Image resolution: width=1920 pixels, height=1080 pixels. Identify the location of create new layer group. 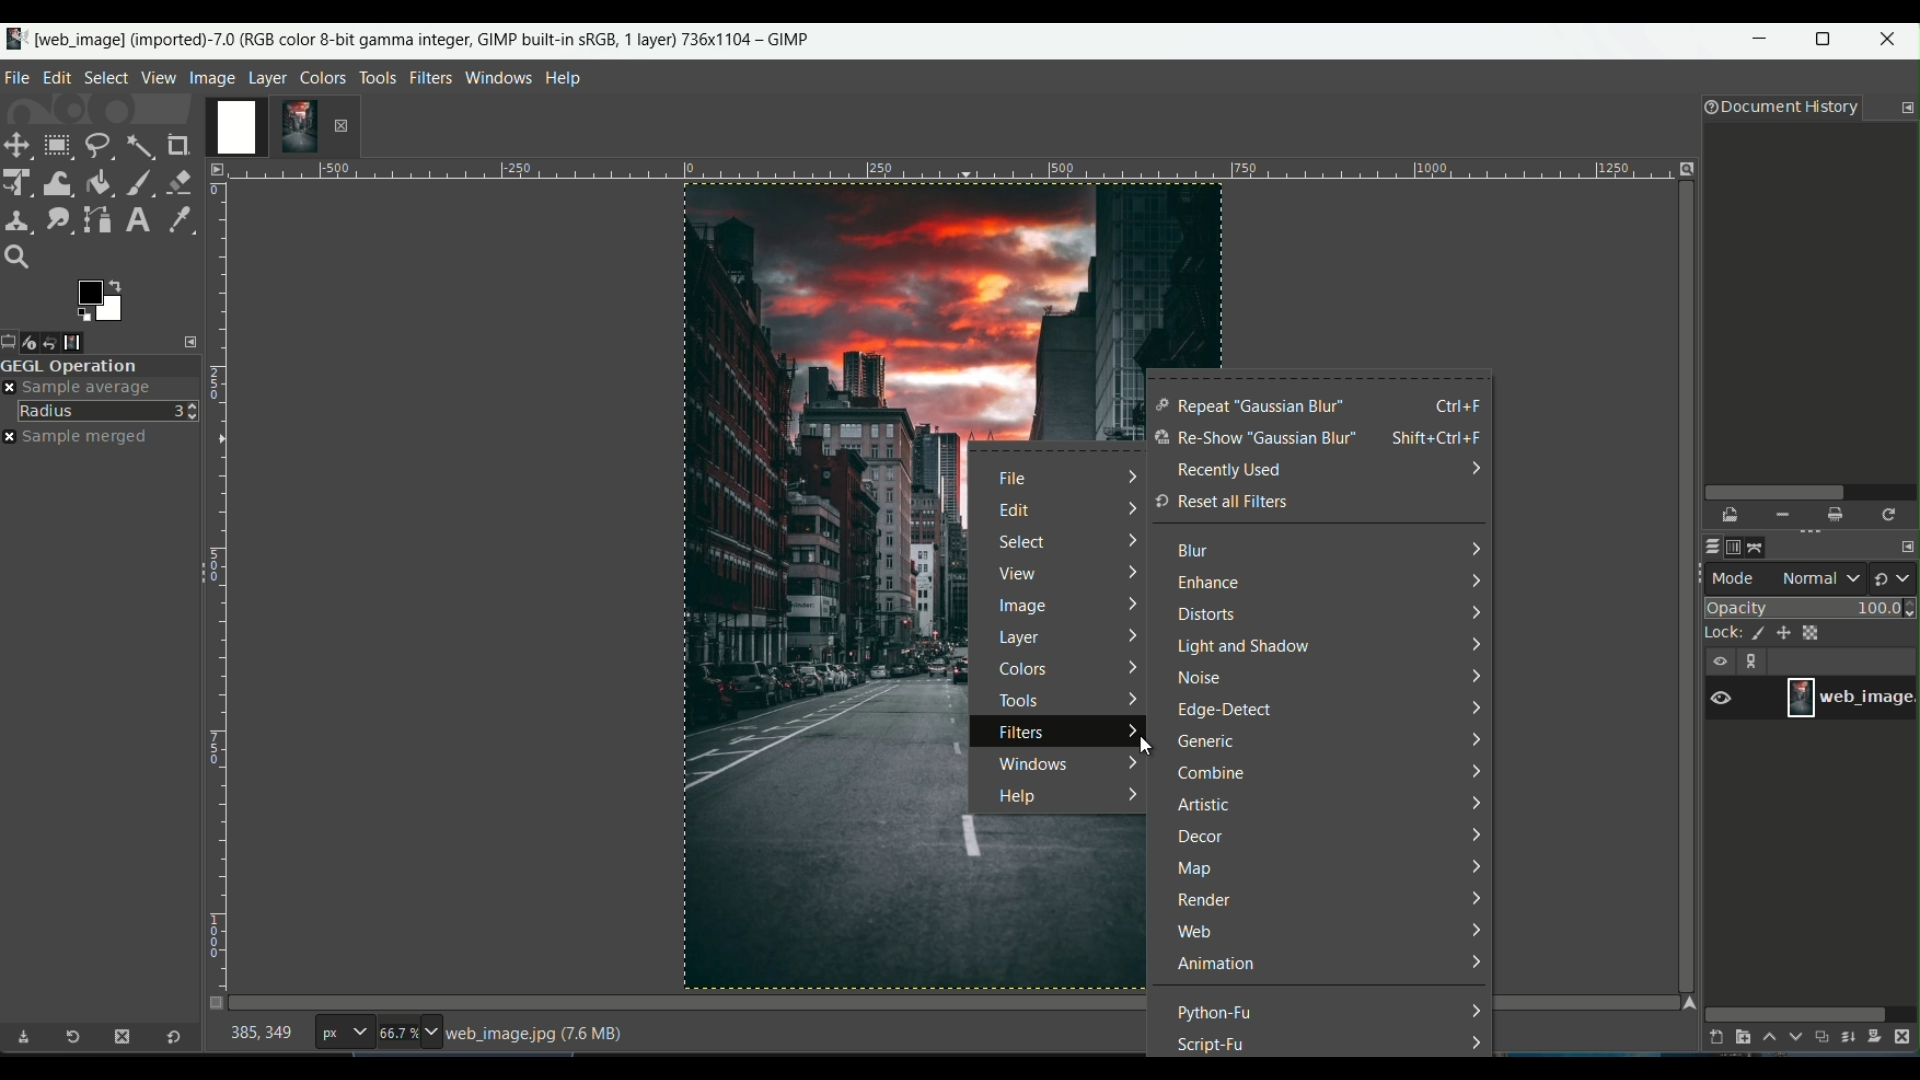
(1741, 1037).